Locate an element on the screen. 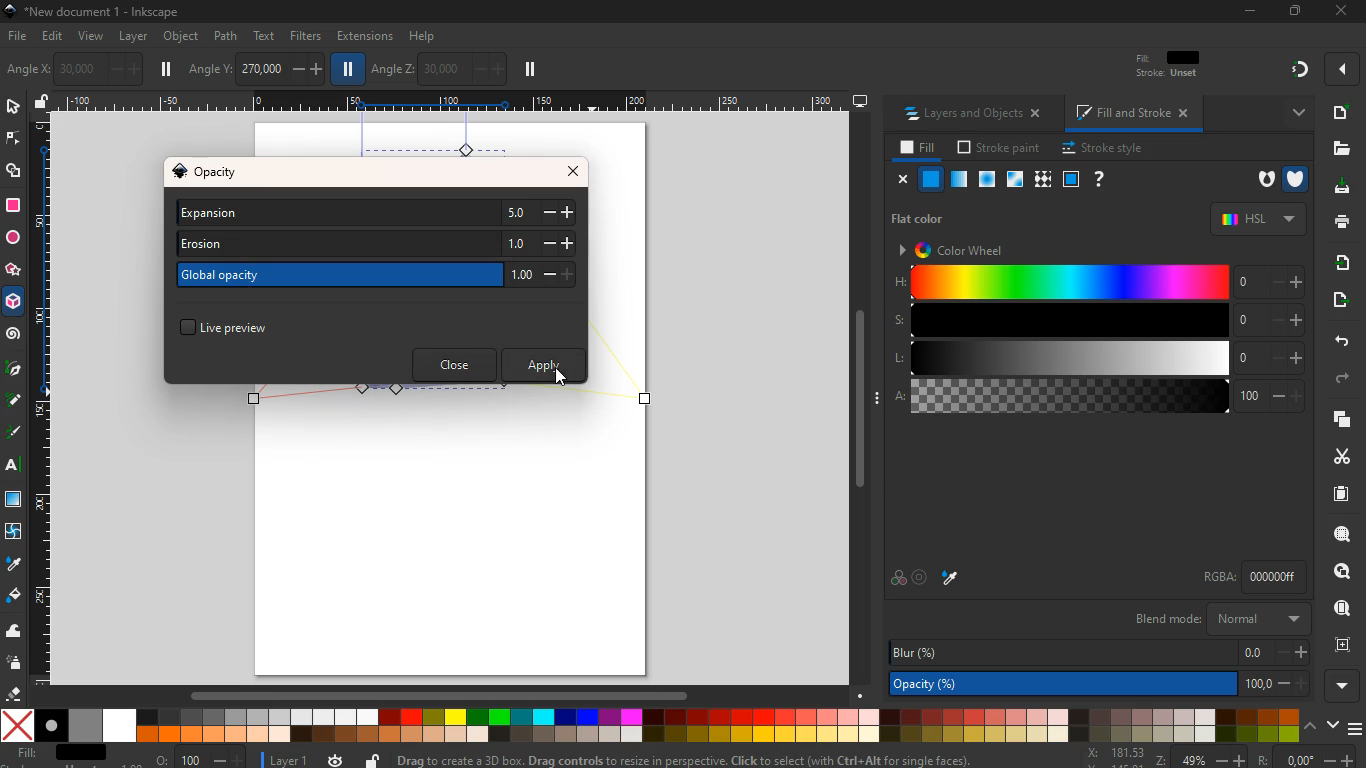 This screenshot has width=1366, height=768. hole is located at coordinates (1259, 180).